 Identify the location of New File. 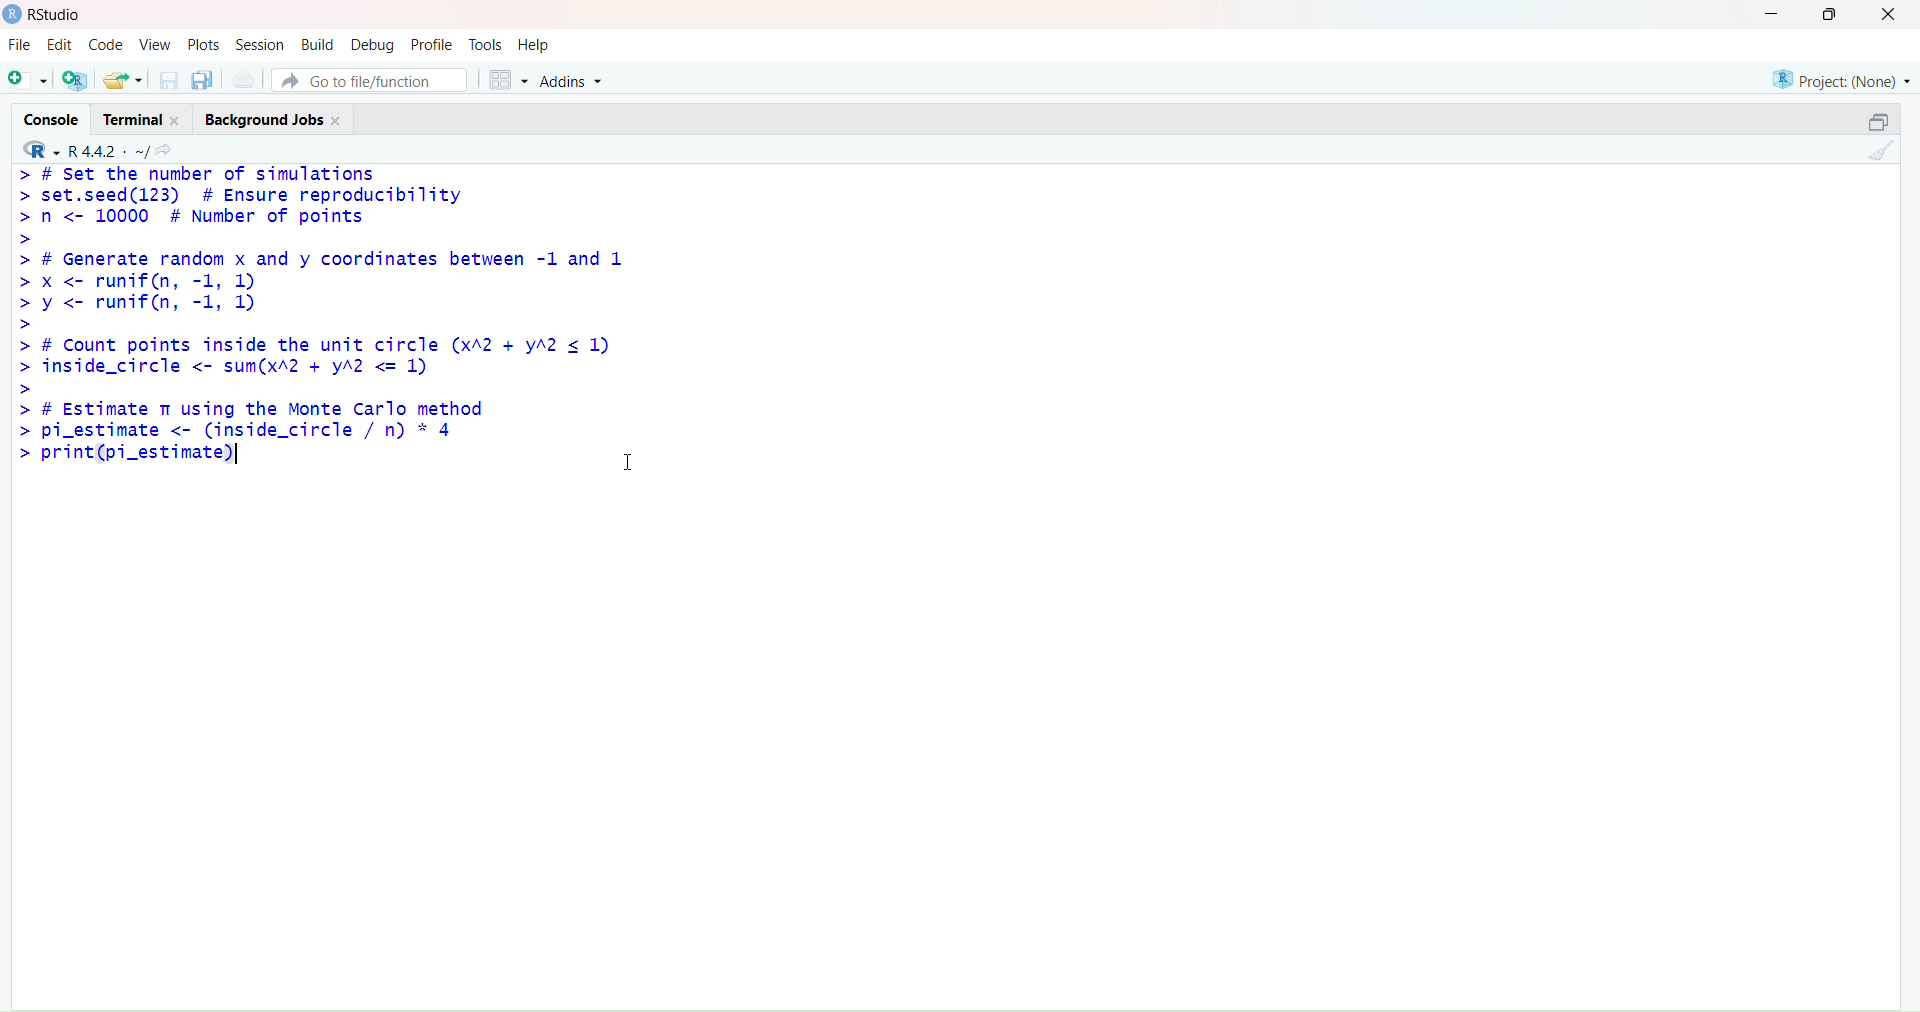
(28, 80).